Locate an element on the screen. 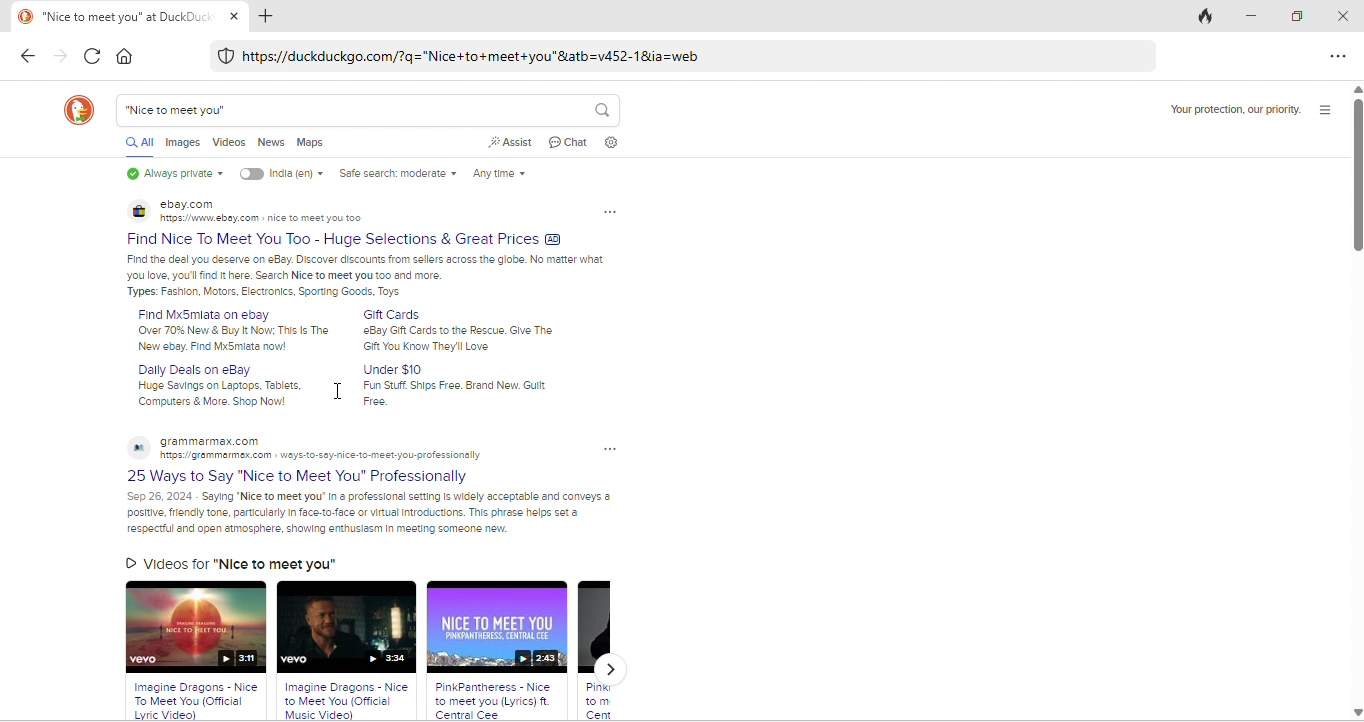  PinkPantheress - Nice
meet you (Lyrics) f is located at coordinates (498, 699).